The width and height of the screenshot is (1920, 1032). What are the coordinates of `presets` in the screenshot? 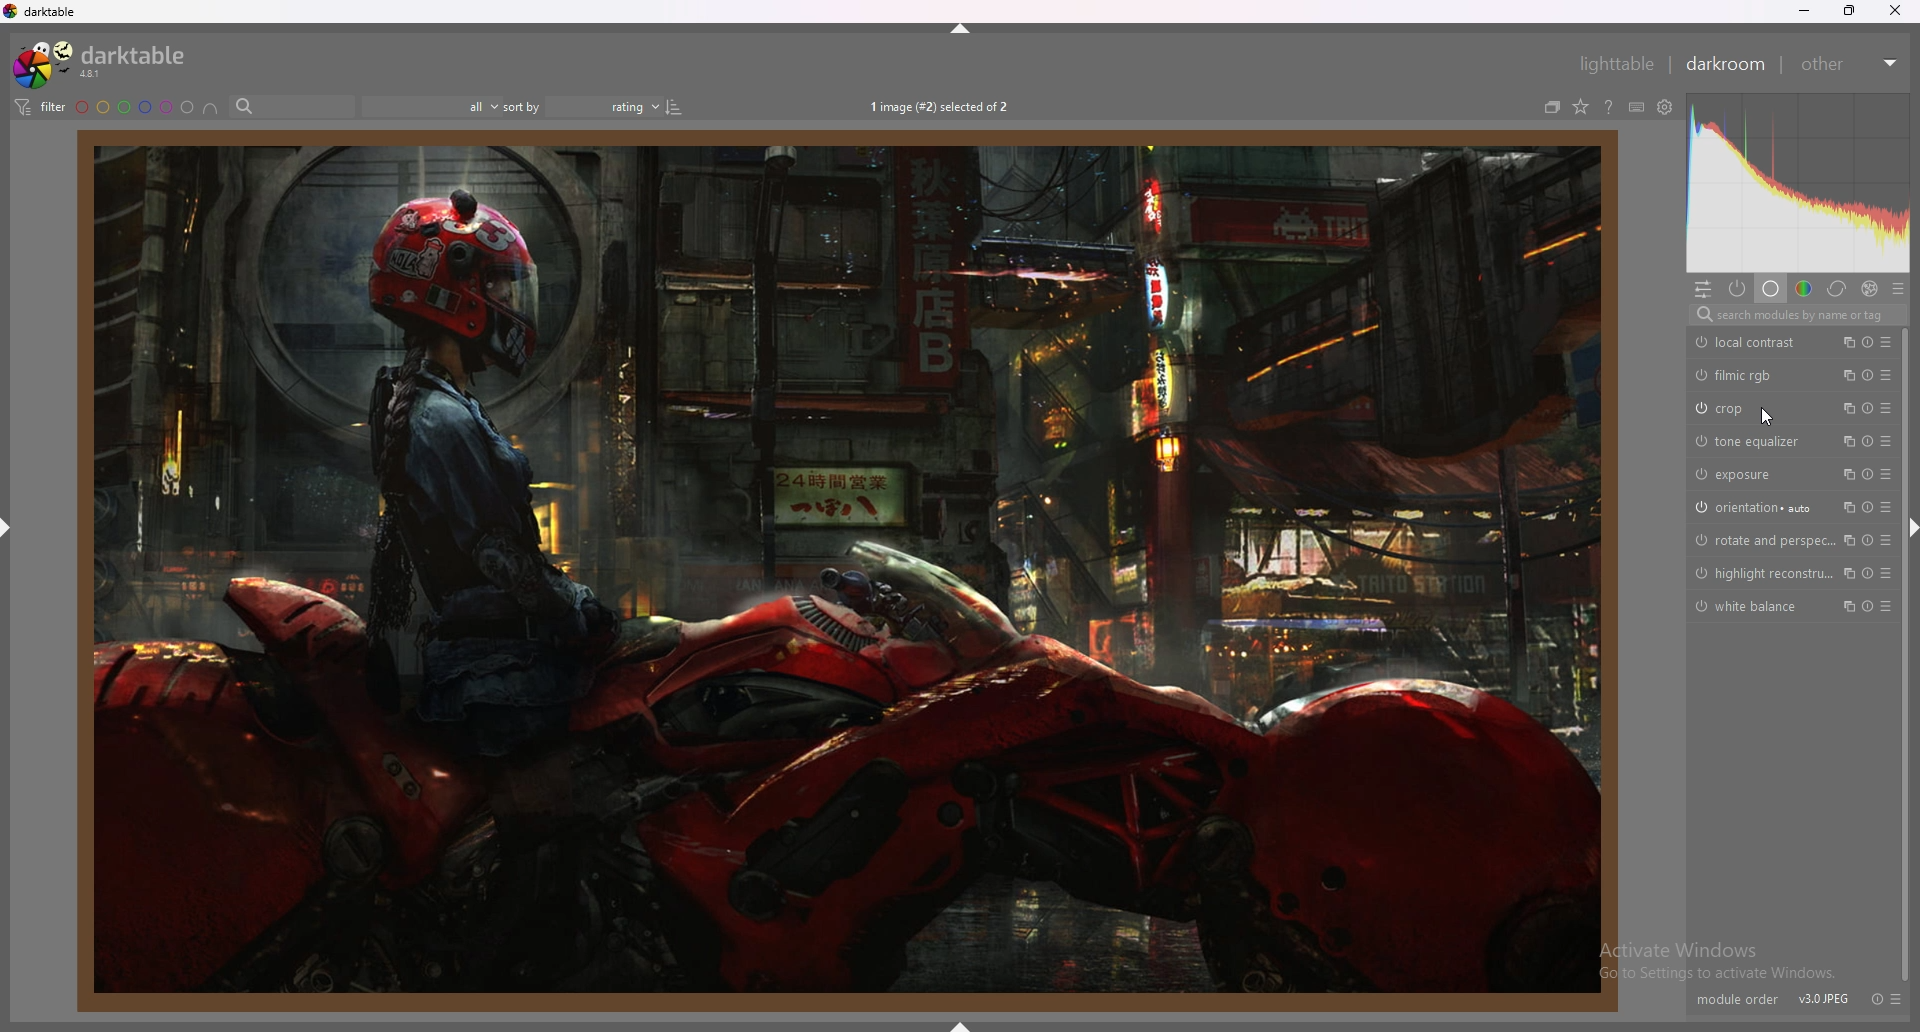 It's located at (1897, 288).